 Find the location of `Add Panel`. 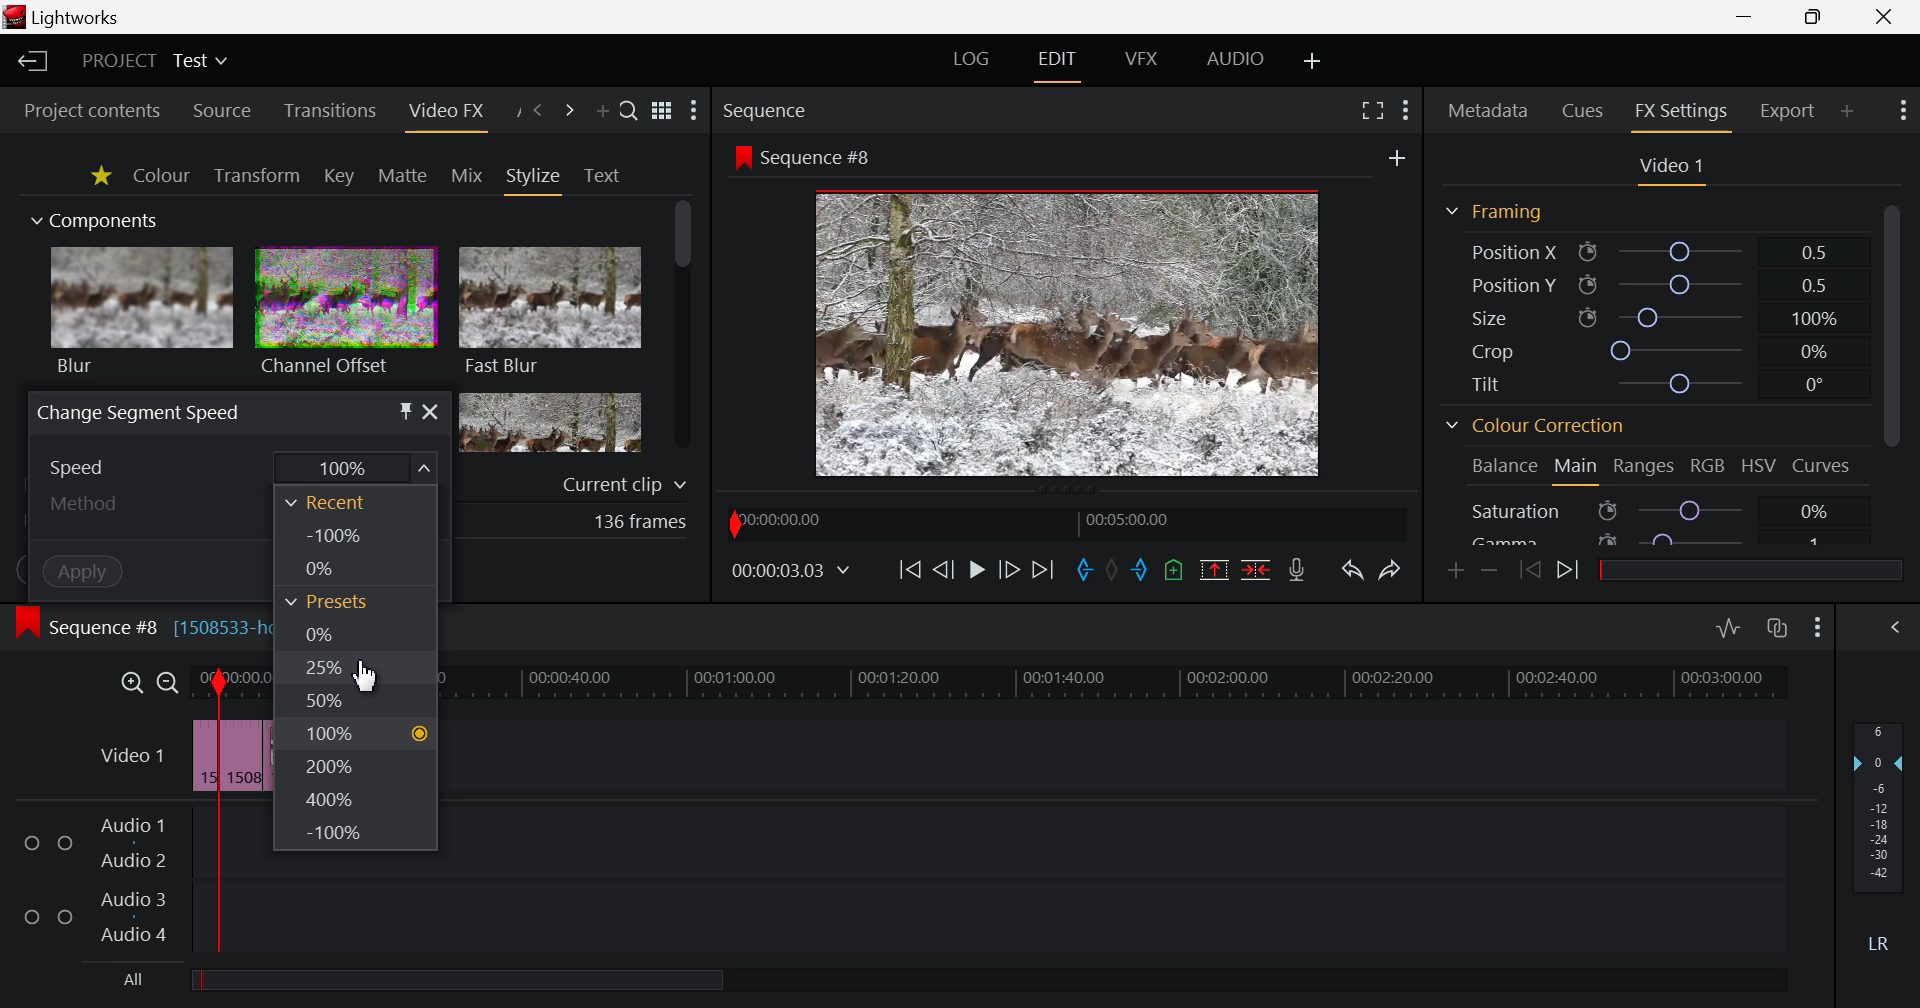

Add Panel is located at coordinates (1848, 109).